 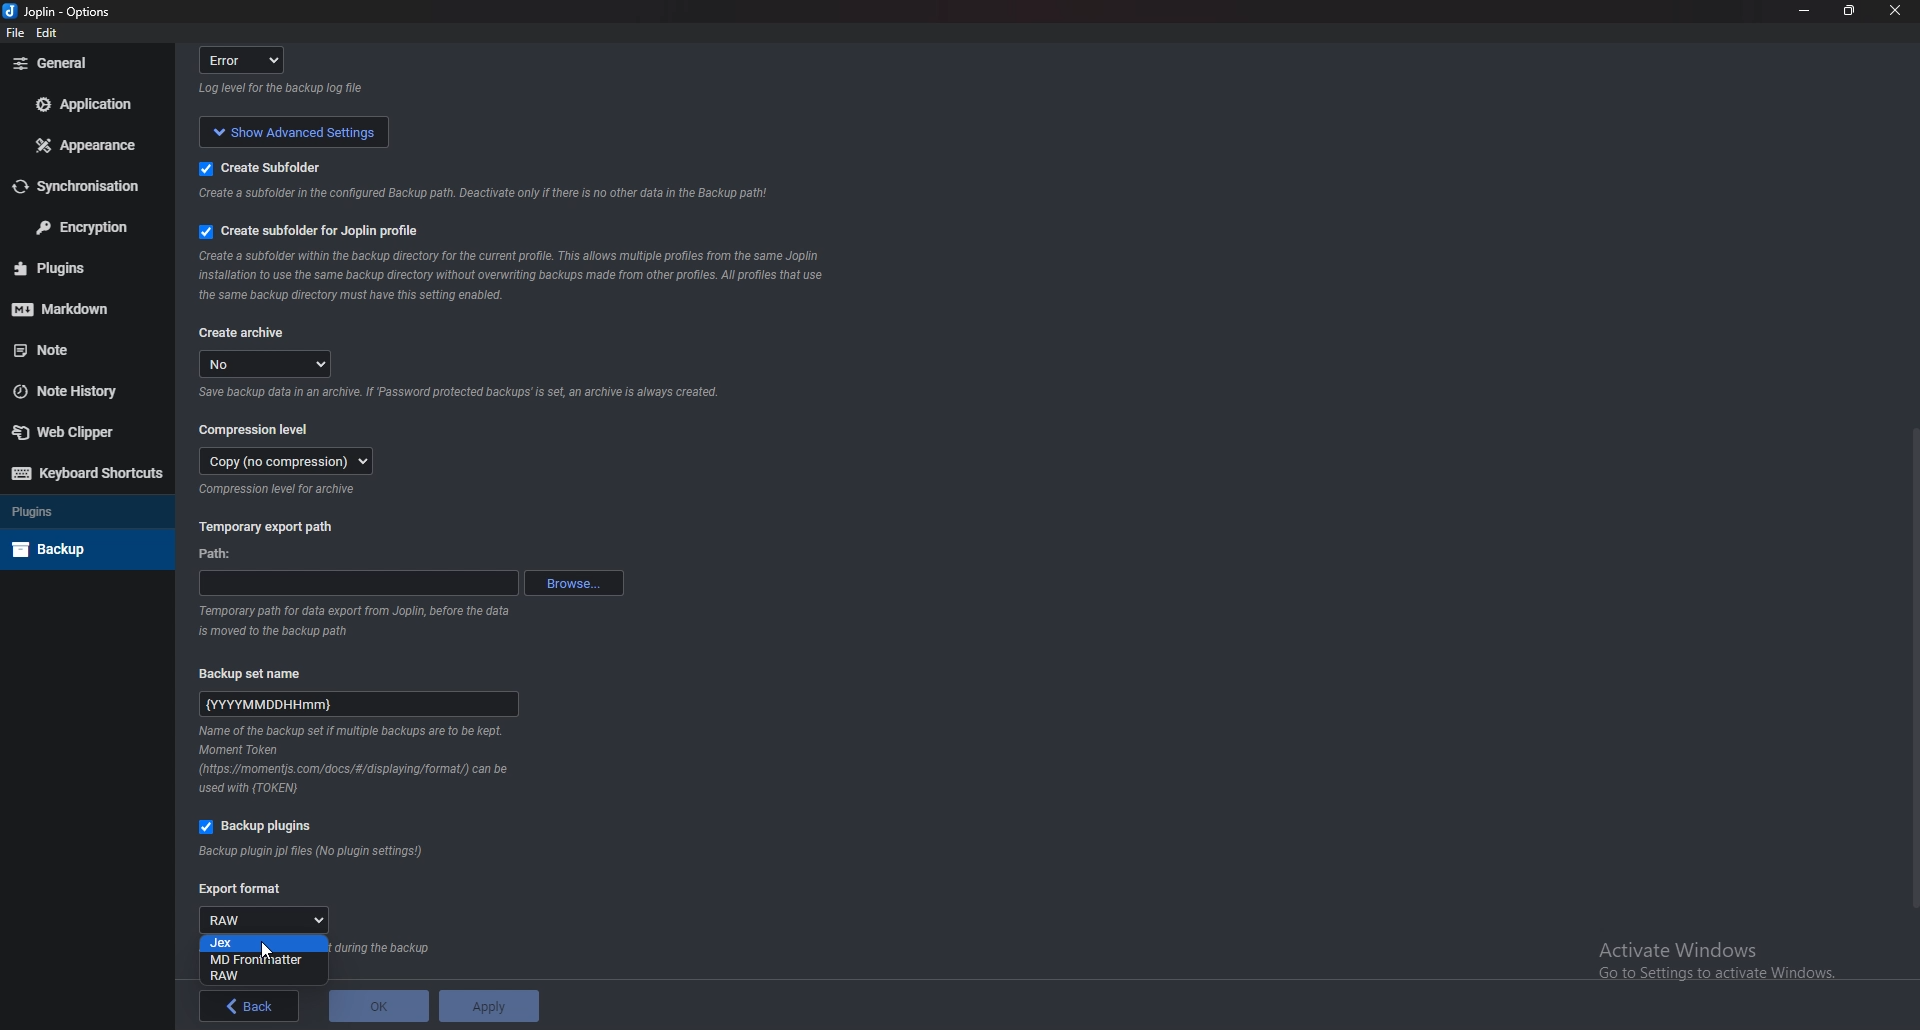 I want to click on no, so click(x=268, y=364).